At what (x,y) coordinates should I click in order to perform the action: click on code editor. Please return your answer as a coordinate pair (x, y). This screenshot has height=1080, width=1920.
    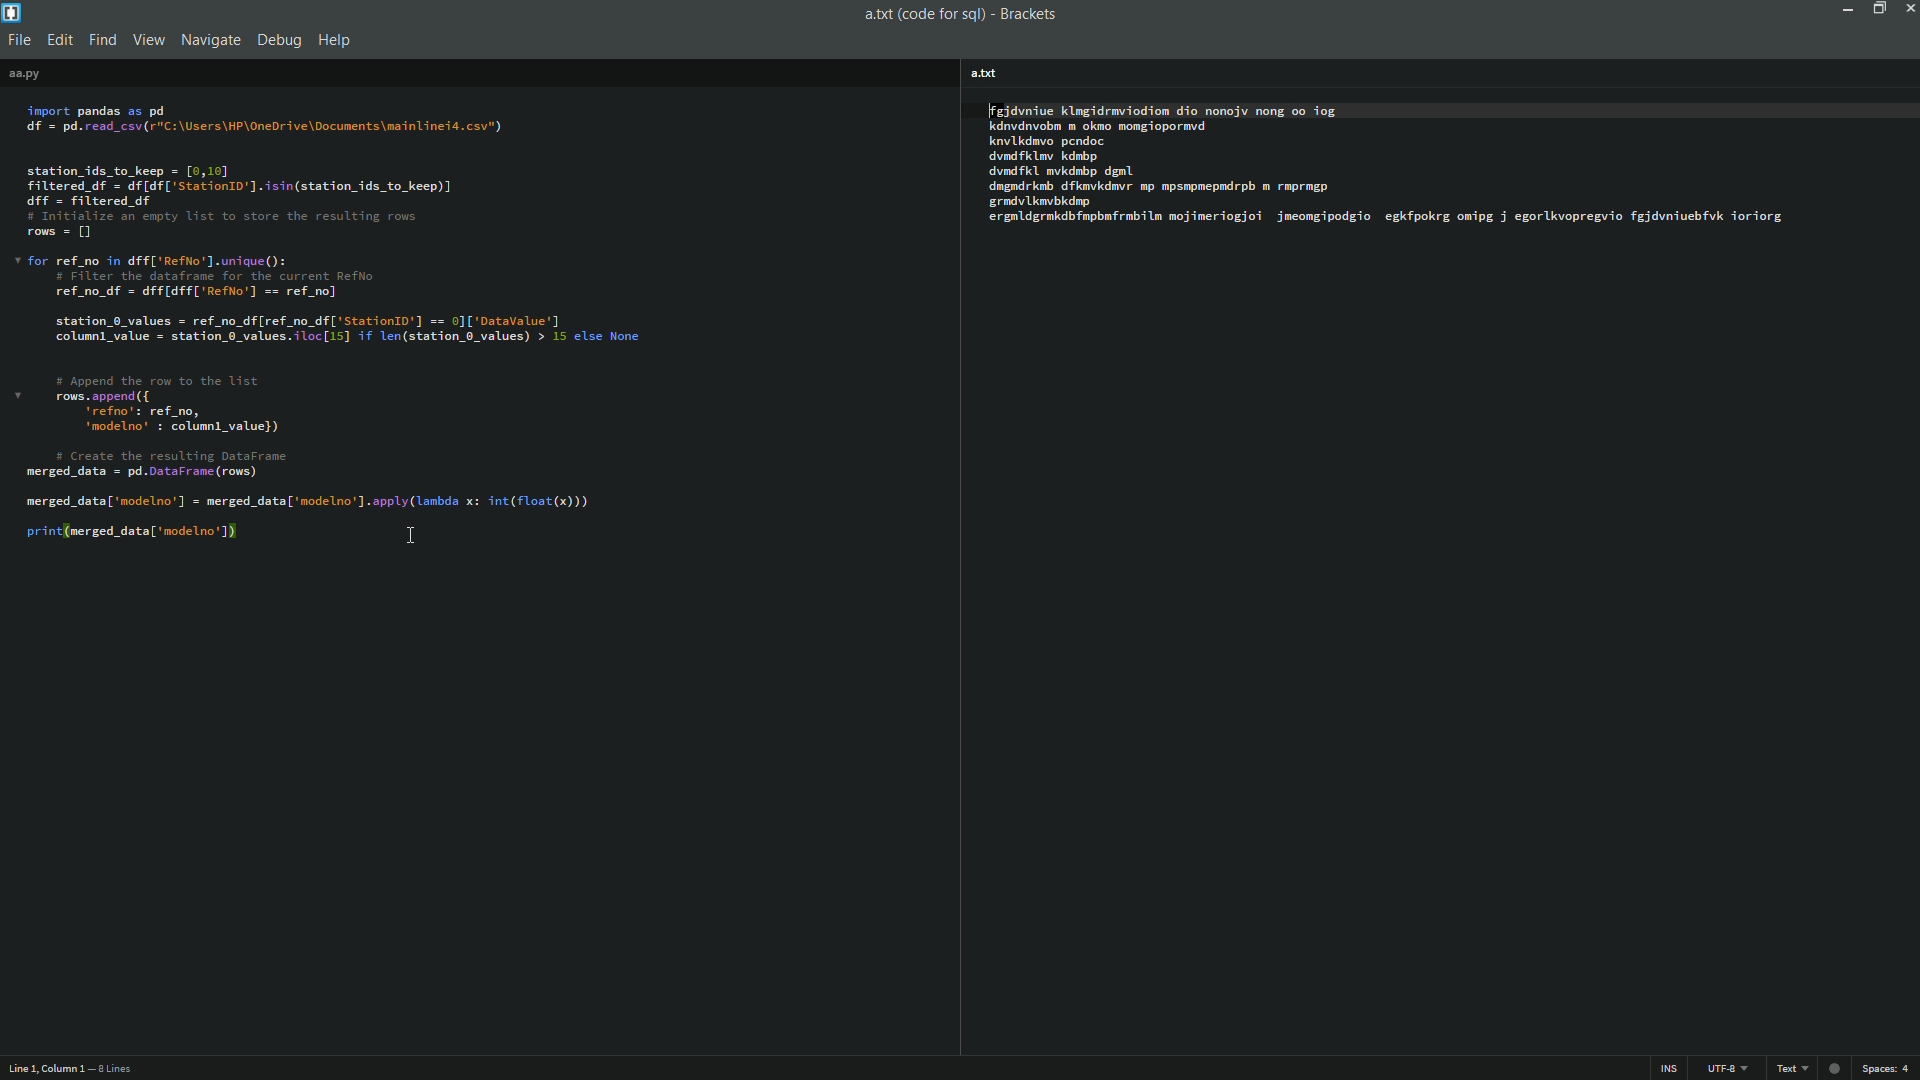
    Looking at the image, I should click on (348, 339).